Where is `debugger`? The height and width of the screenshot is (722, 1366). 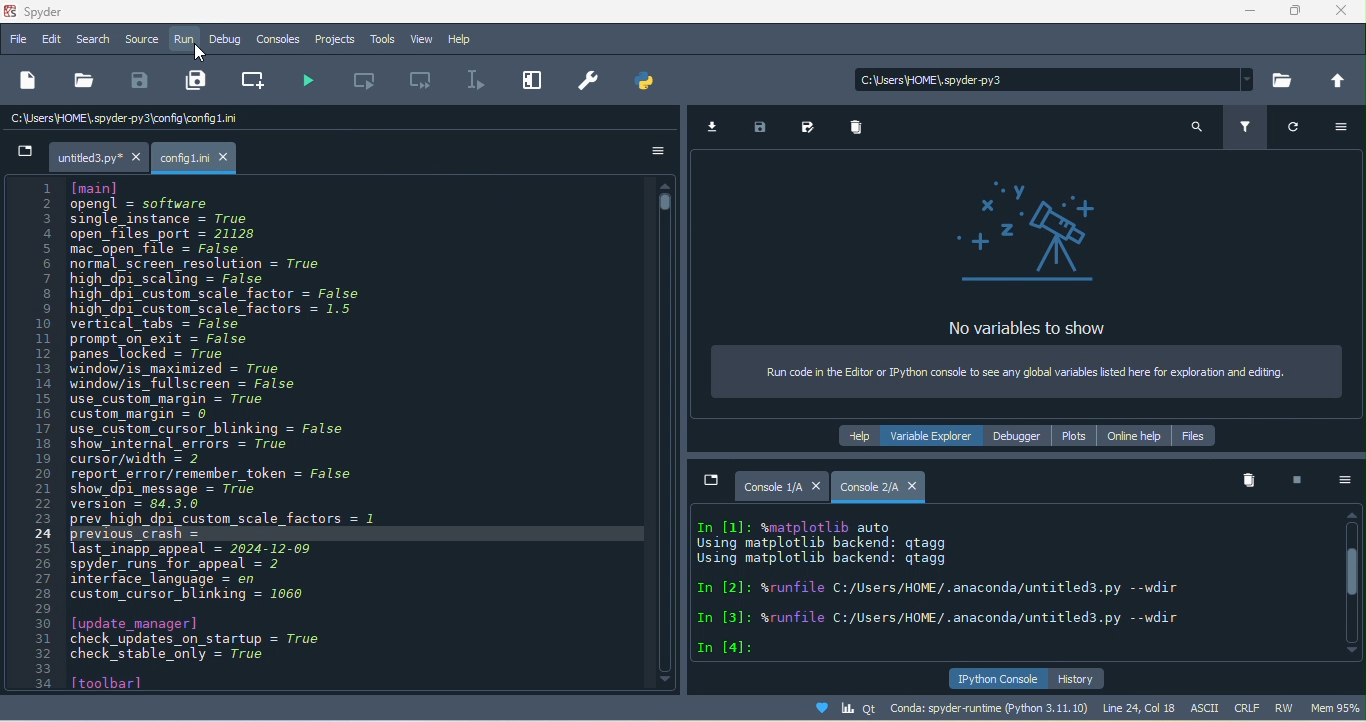
debugger is located at coordinates (1016, 436).